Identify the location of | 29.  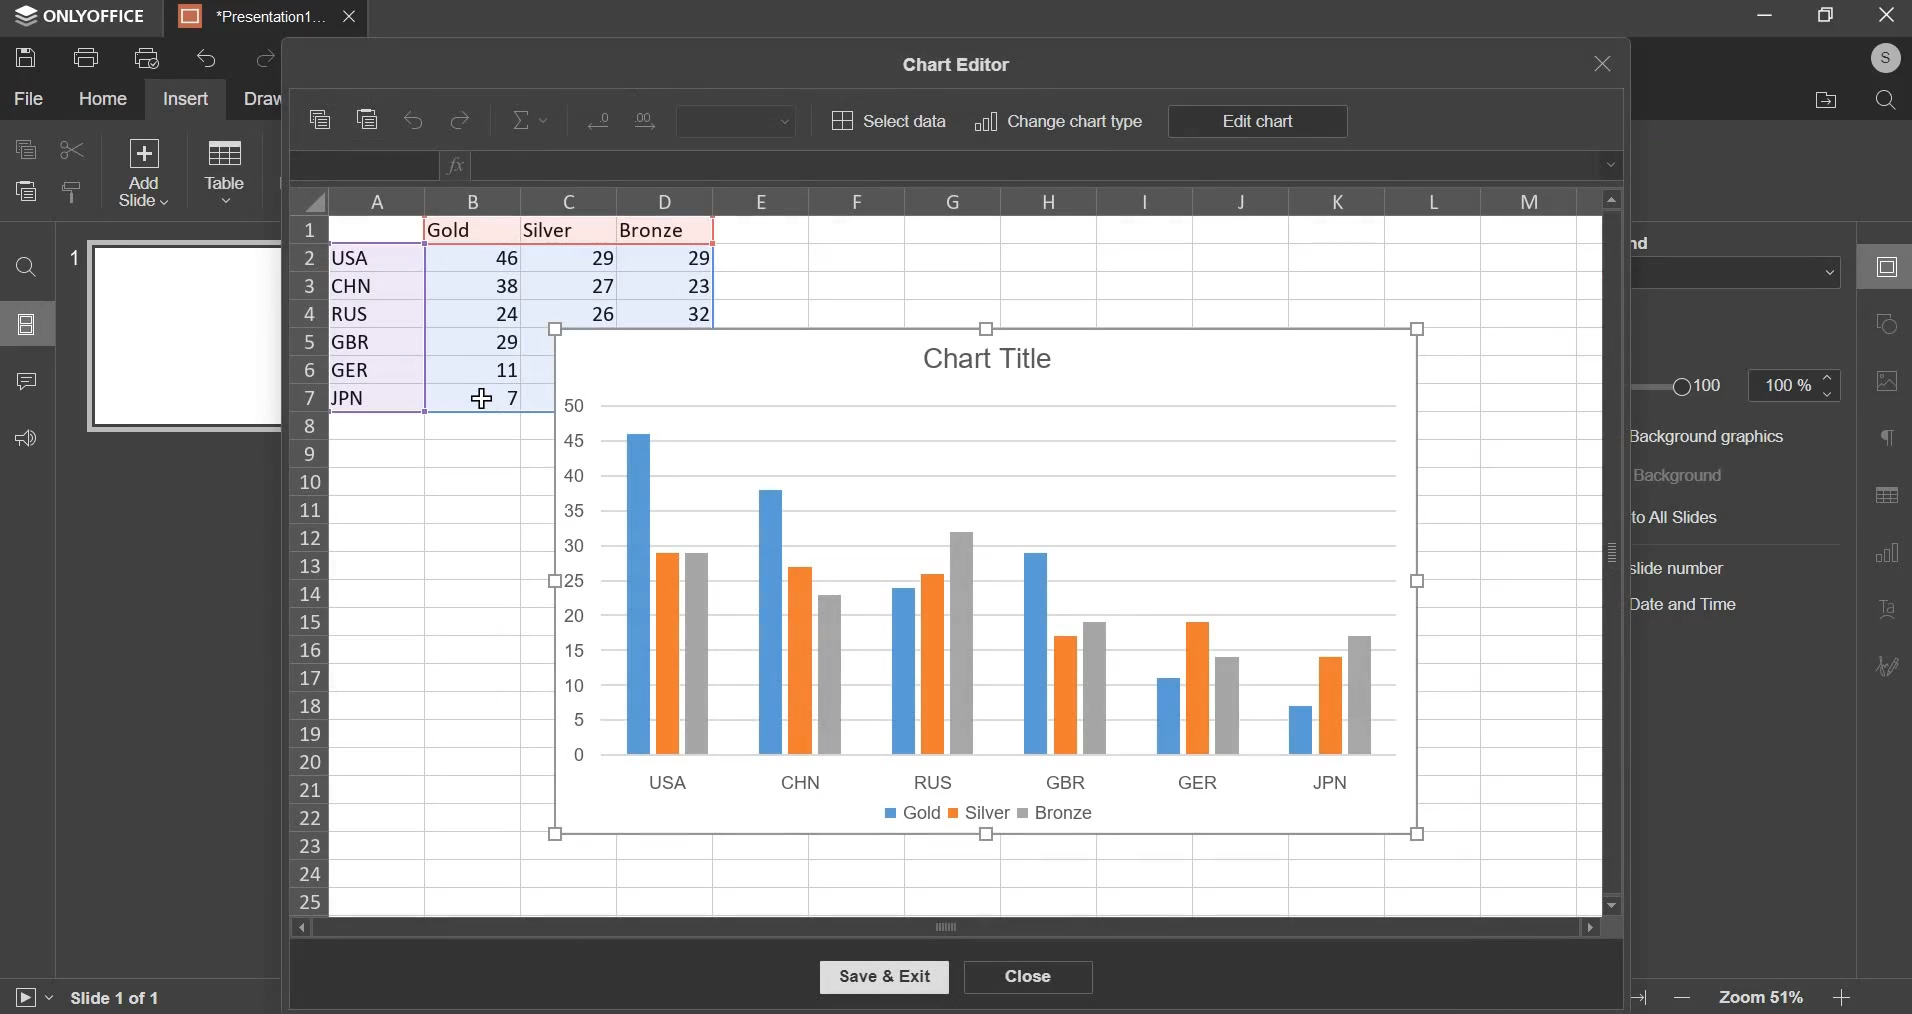
(476, 342).